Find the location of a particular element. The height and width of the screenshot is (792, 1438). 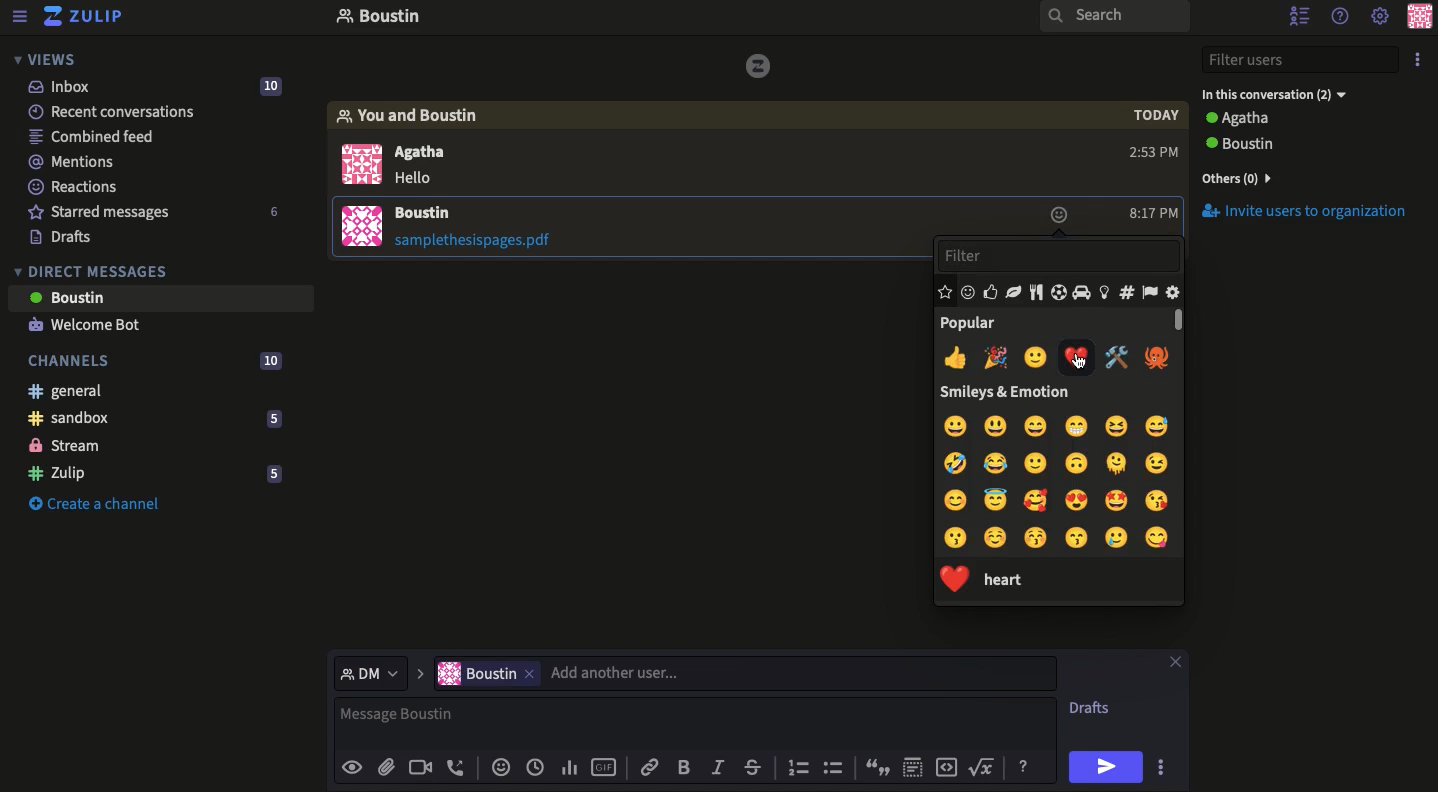

General is located at coordinates (66, 391).